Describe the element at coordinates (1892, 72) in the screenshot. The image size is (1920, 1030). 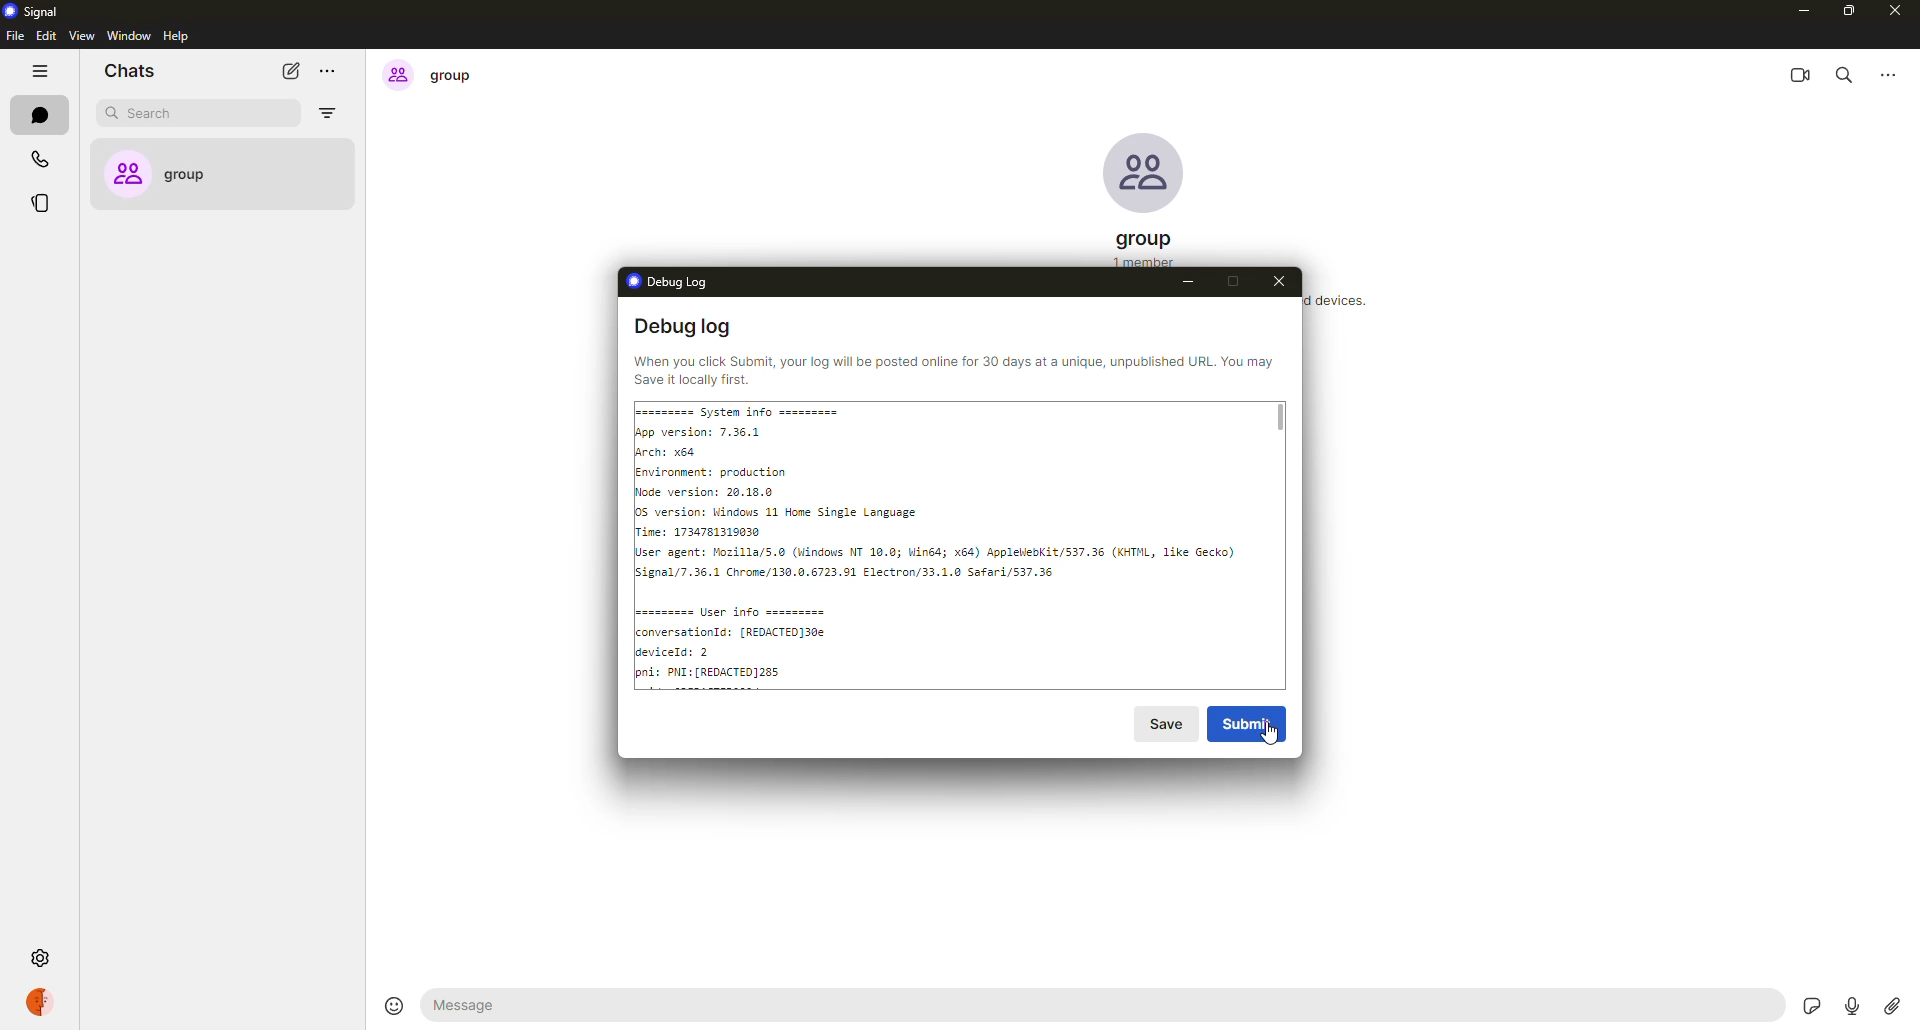
I see `more` at that location.